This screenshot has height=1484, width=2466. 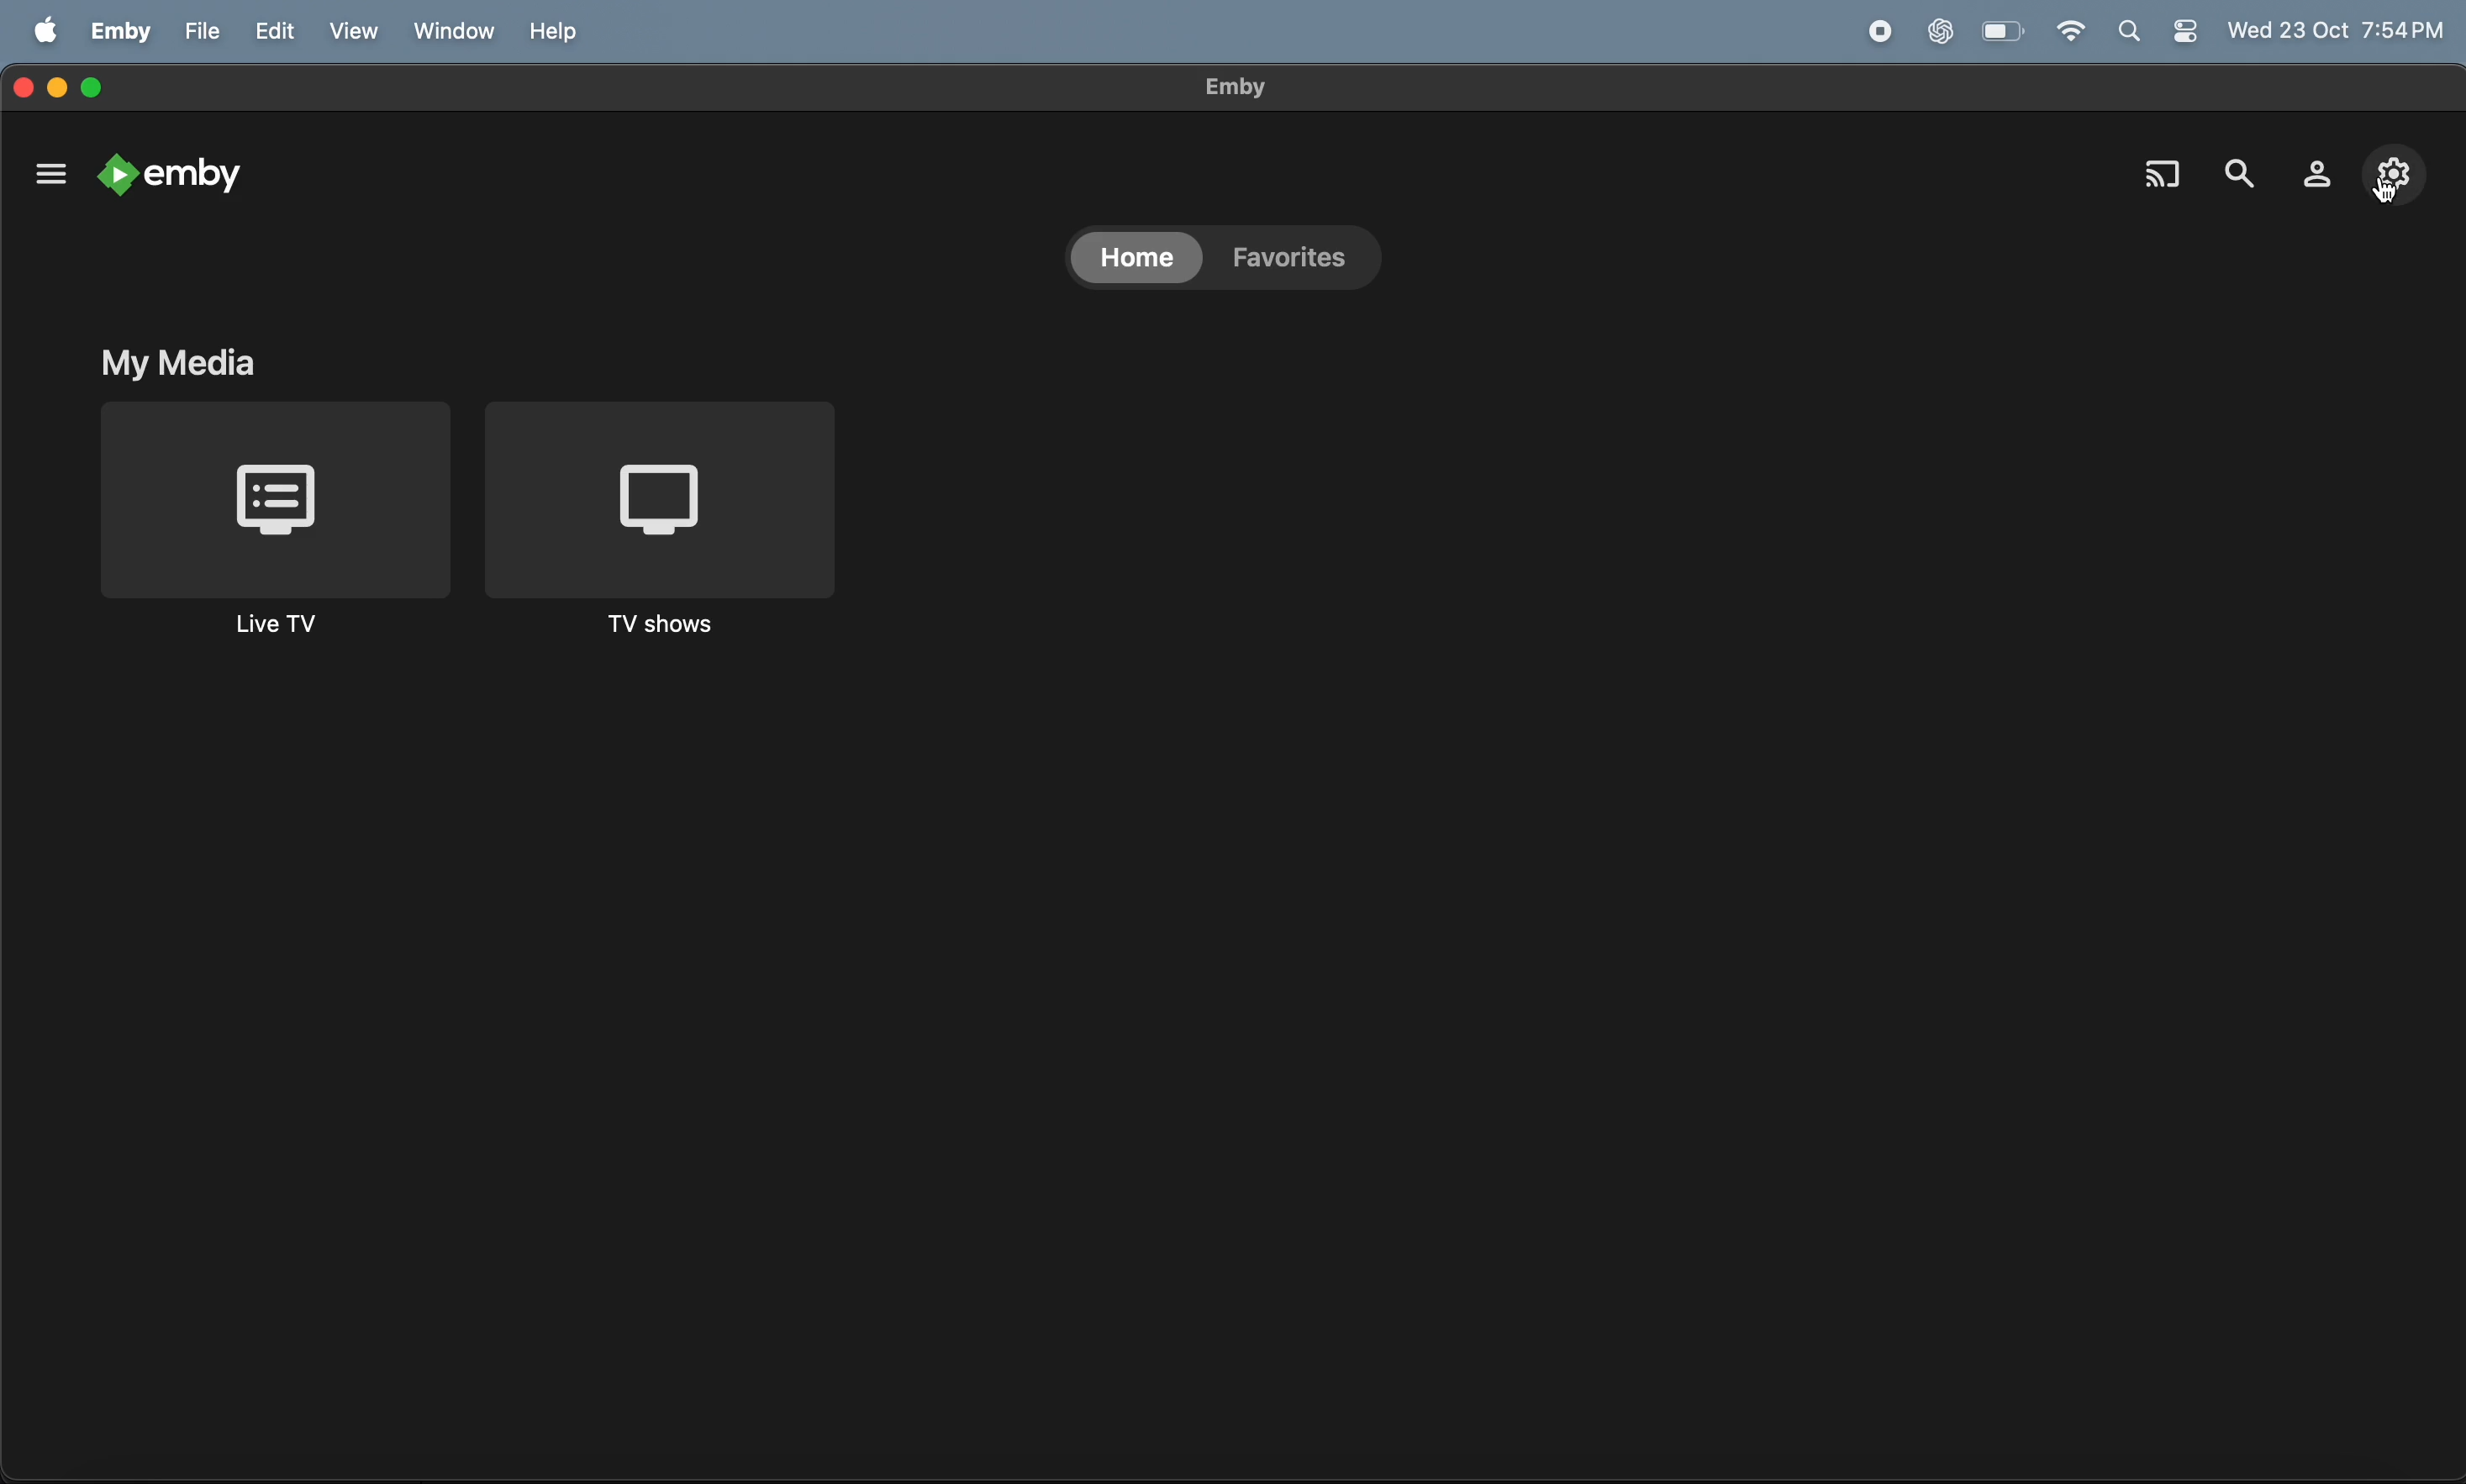 What do you see at coordinates (48, 174) in the screenshot?
I see `options` at bounding box center [48, 174].